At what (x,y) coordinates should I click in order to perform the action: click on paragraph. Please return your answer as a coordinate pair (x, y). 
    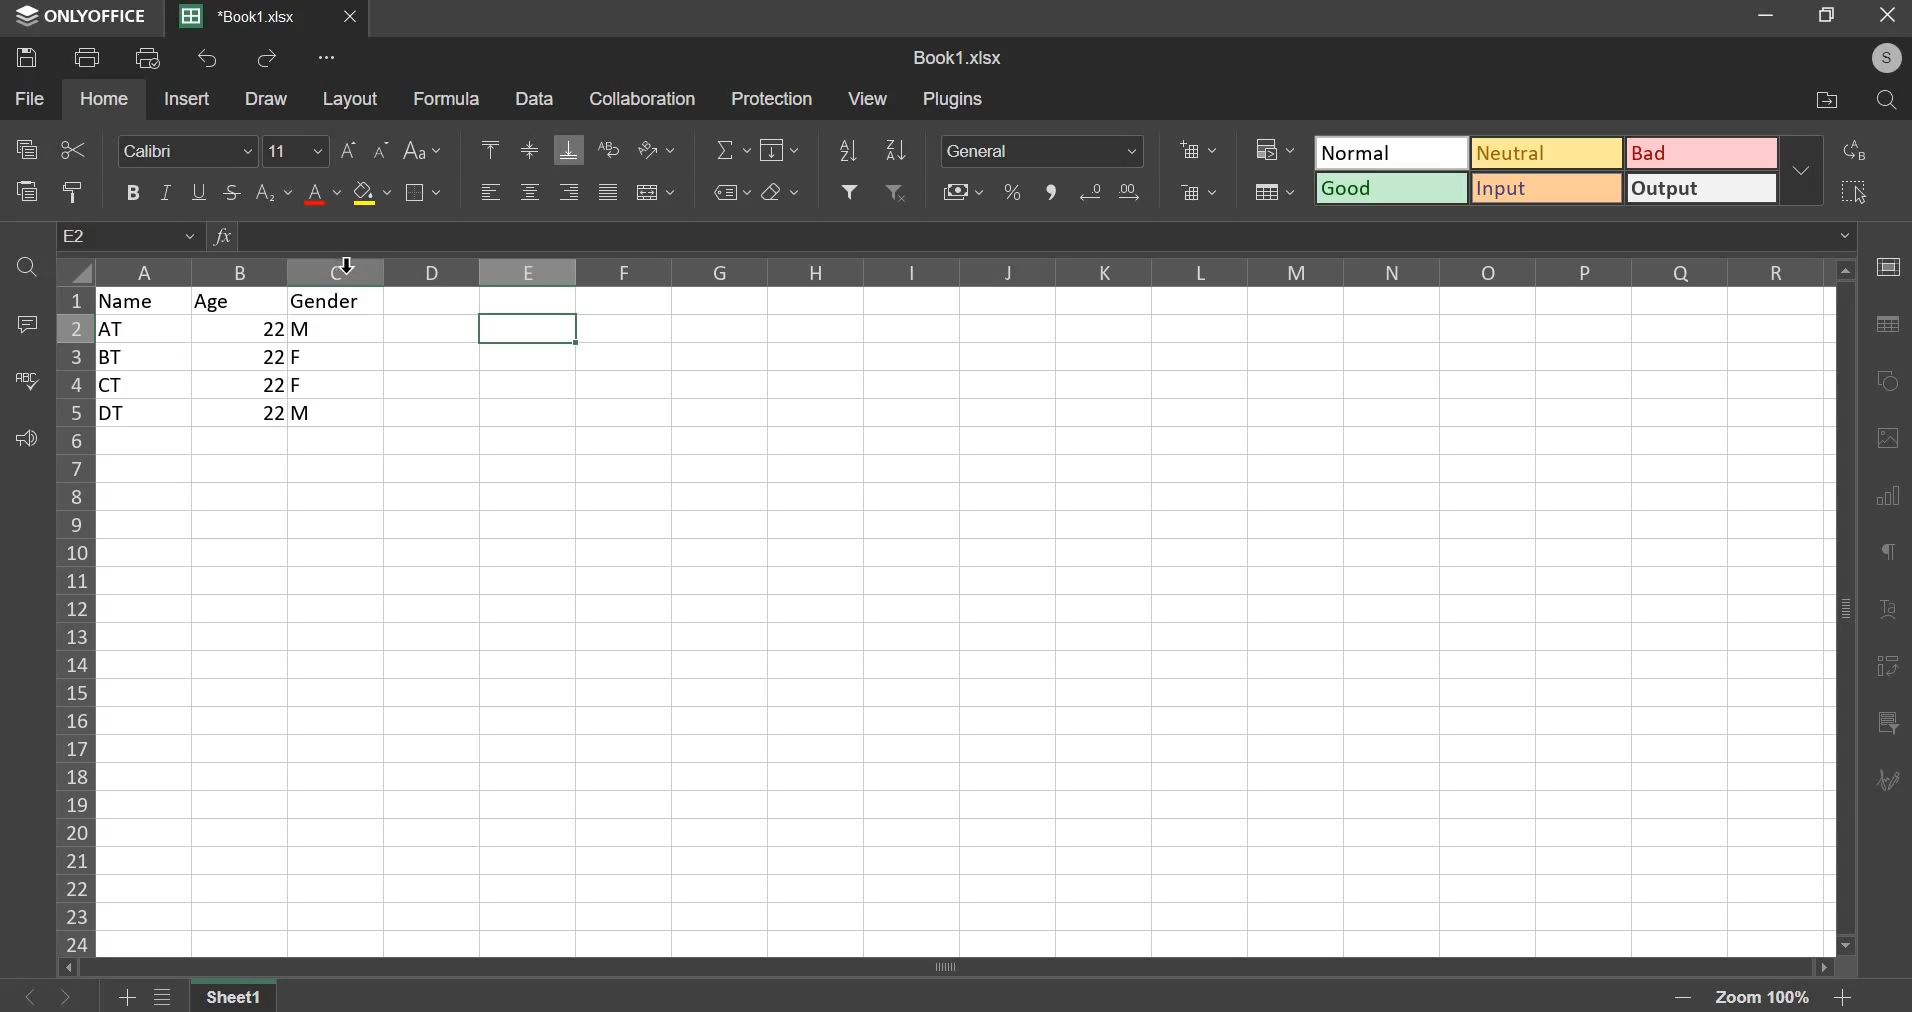
    Looking at the image, I should click on (1884, 552).